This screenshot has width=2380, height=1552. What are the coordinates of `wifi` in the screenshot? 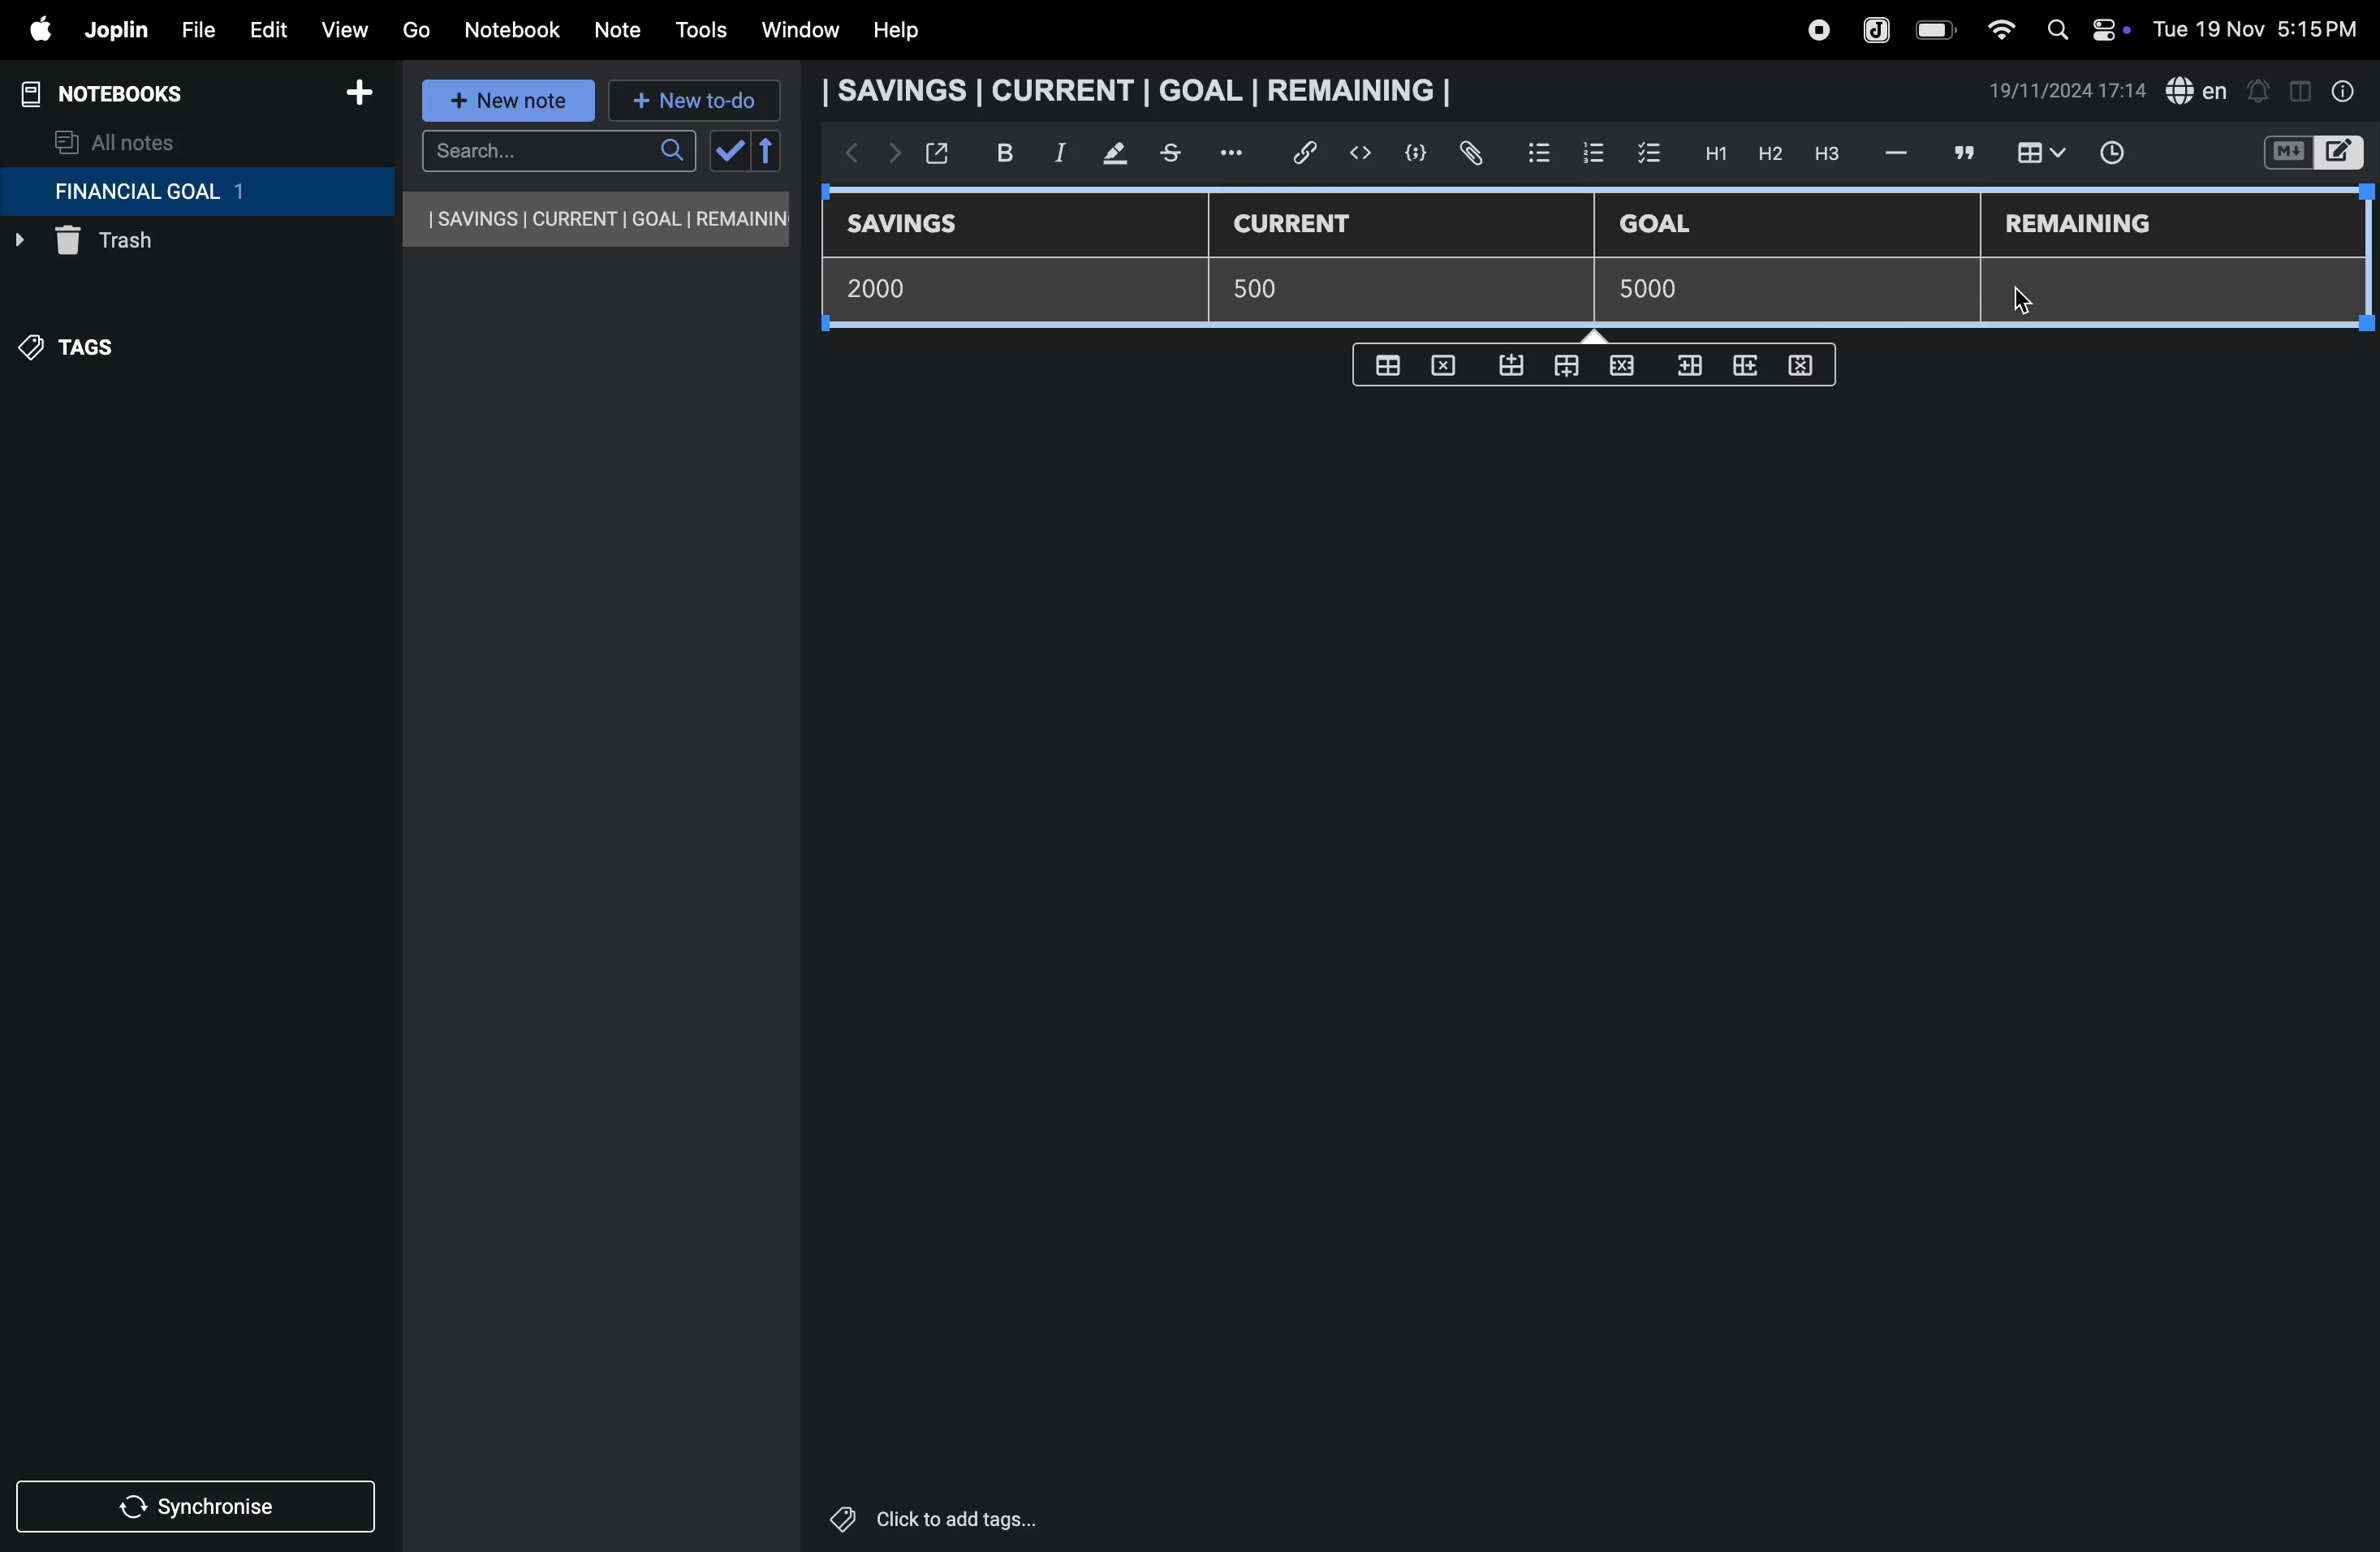 It's located at (1995, 29).